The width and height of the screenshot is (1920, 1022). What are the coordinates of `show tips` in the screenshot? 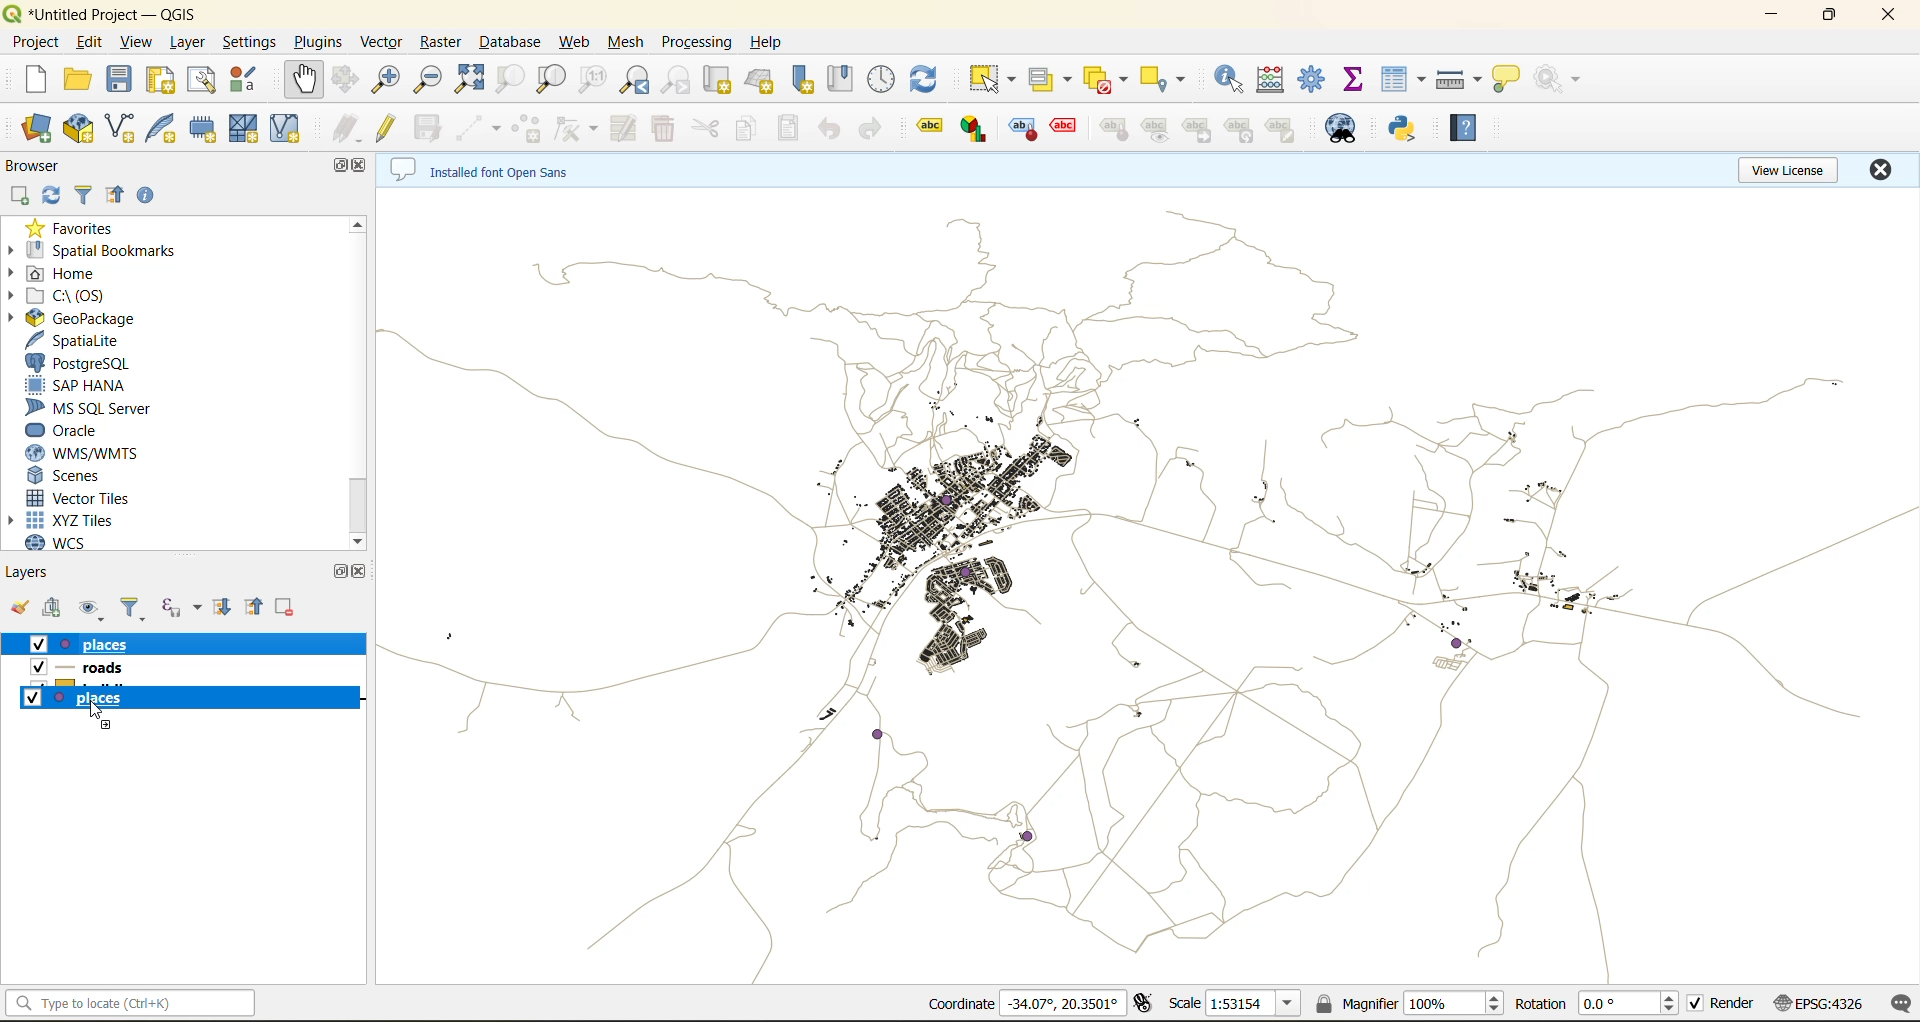 It's located at (1510, 83).